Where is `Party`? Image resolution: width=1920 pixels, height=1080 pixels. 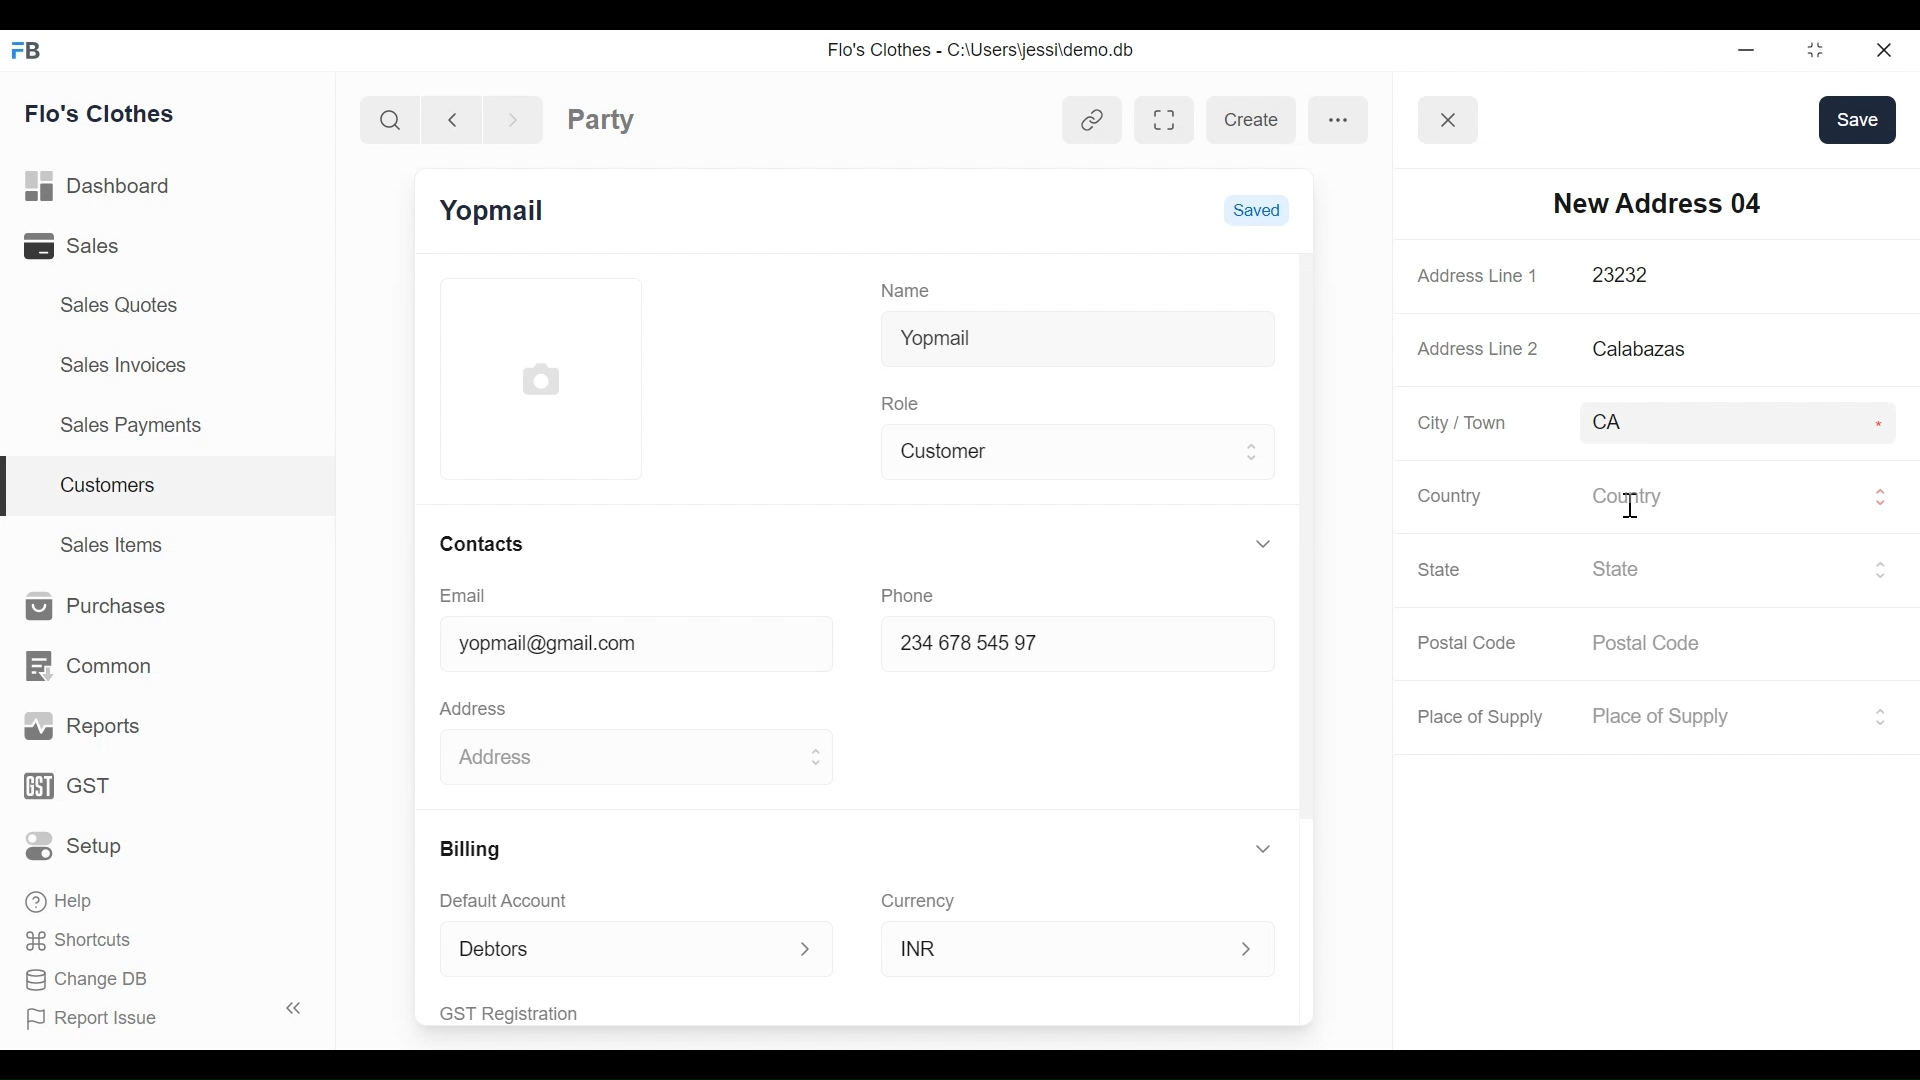 Party is located at coordinates (601, 119).